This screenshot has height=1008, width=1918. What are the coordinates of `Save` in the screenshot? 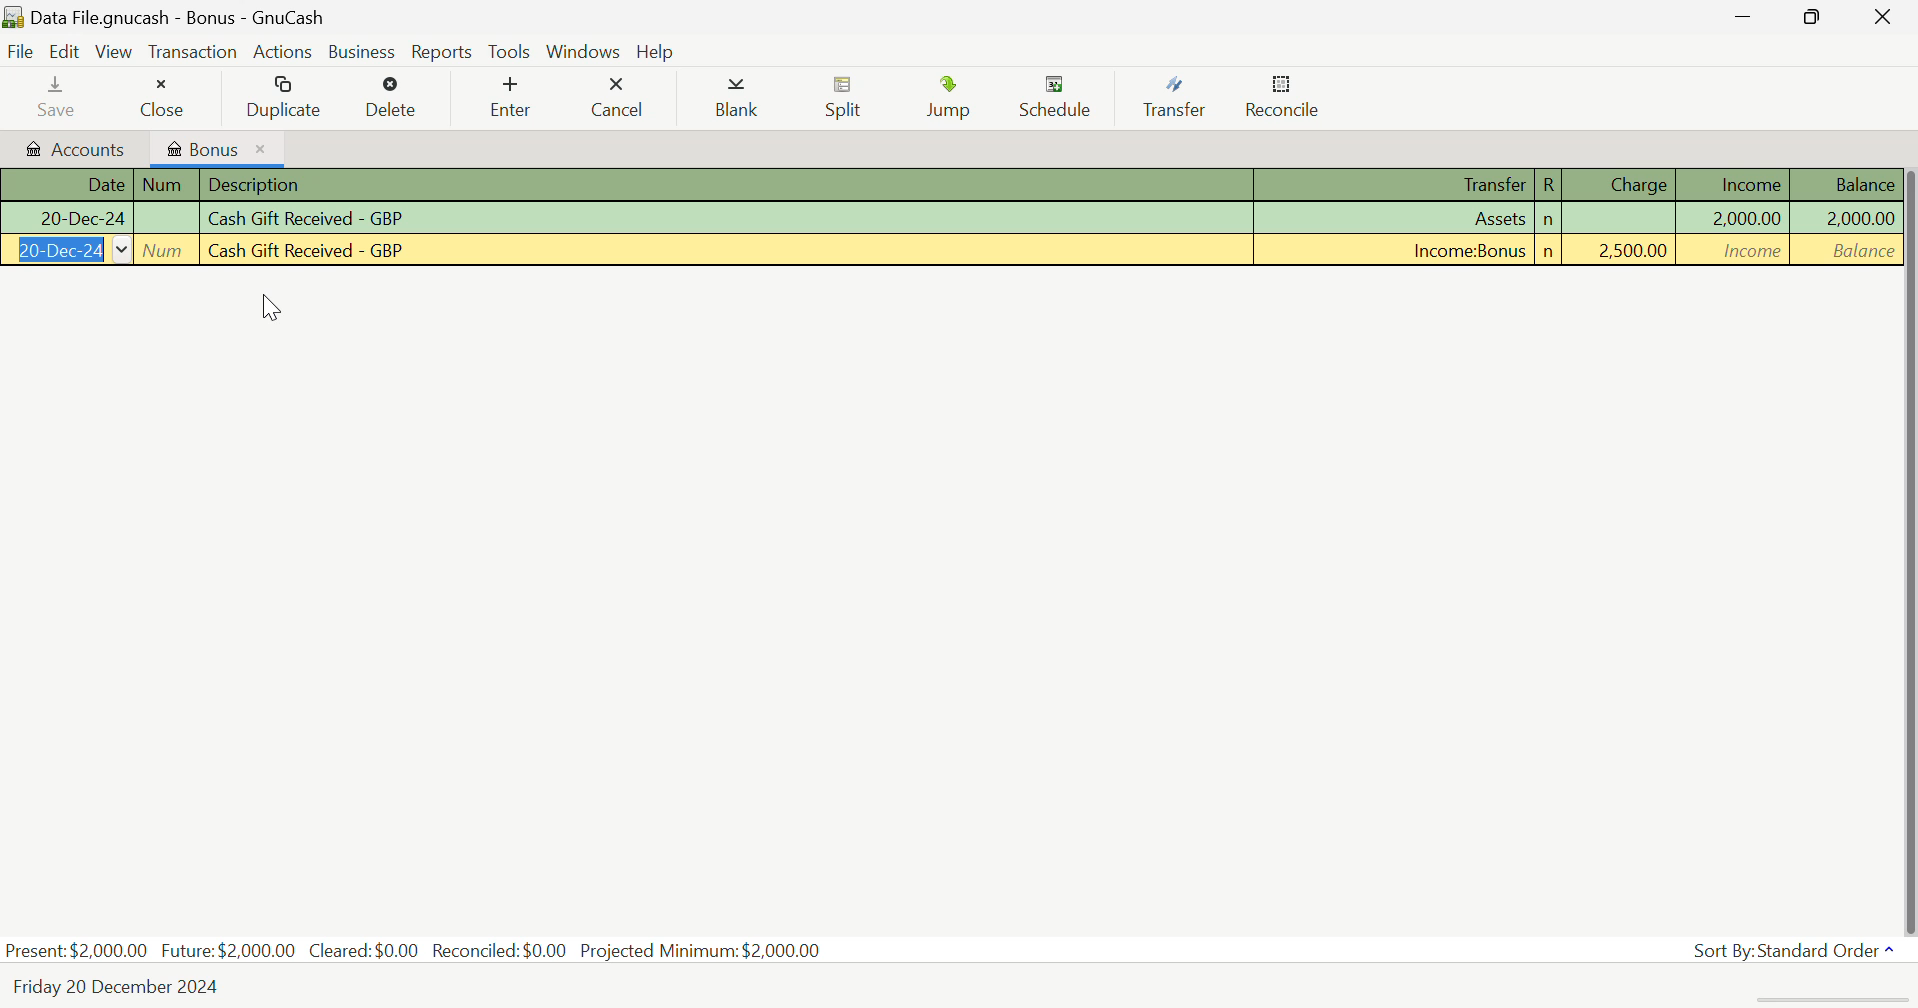 It's located at (58, 95).